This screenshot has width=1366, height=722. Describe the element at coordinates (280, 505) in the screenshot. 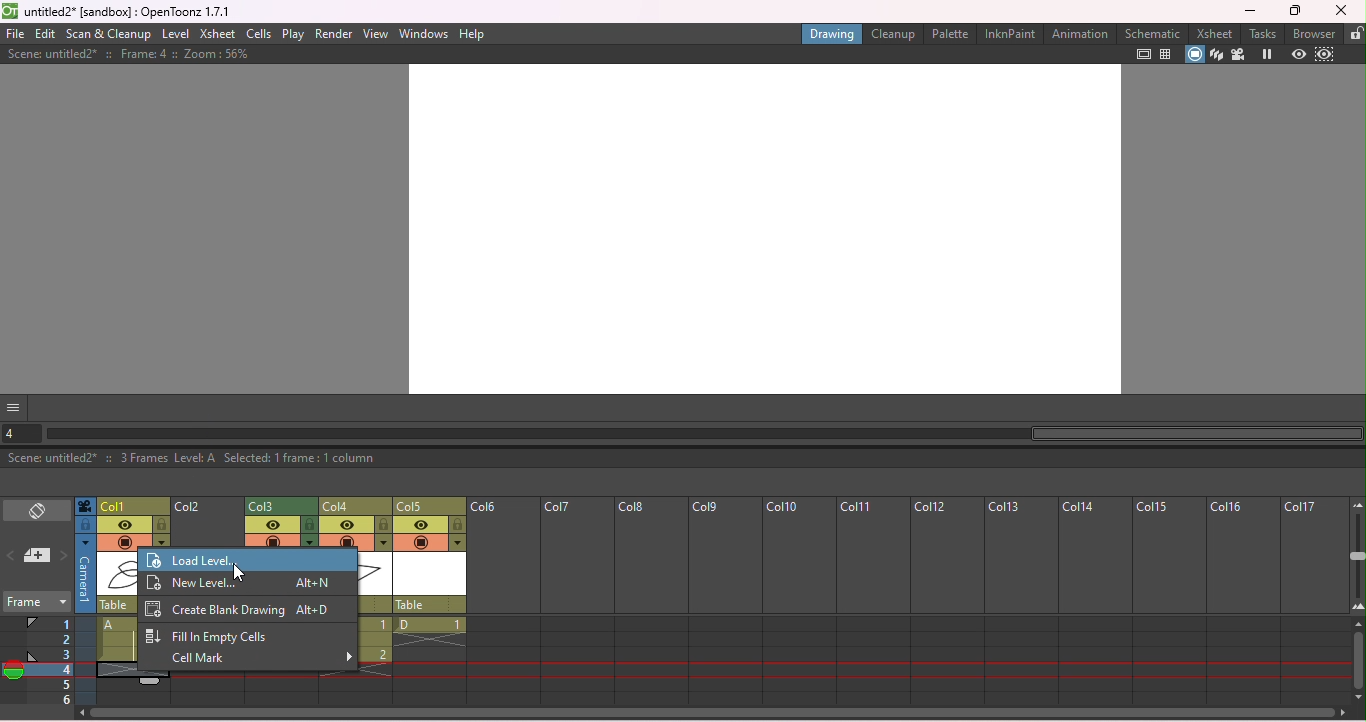

I see `Column 3` at that location.